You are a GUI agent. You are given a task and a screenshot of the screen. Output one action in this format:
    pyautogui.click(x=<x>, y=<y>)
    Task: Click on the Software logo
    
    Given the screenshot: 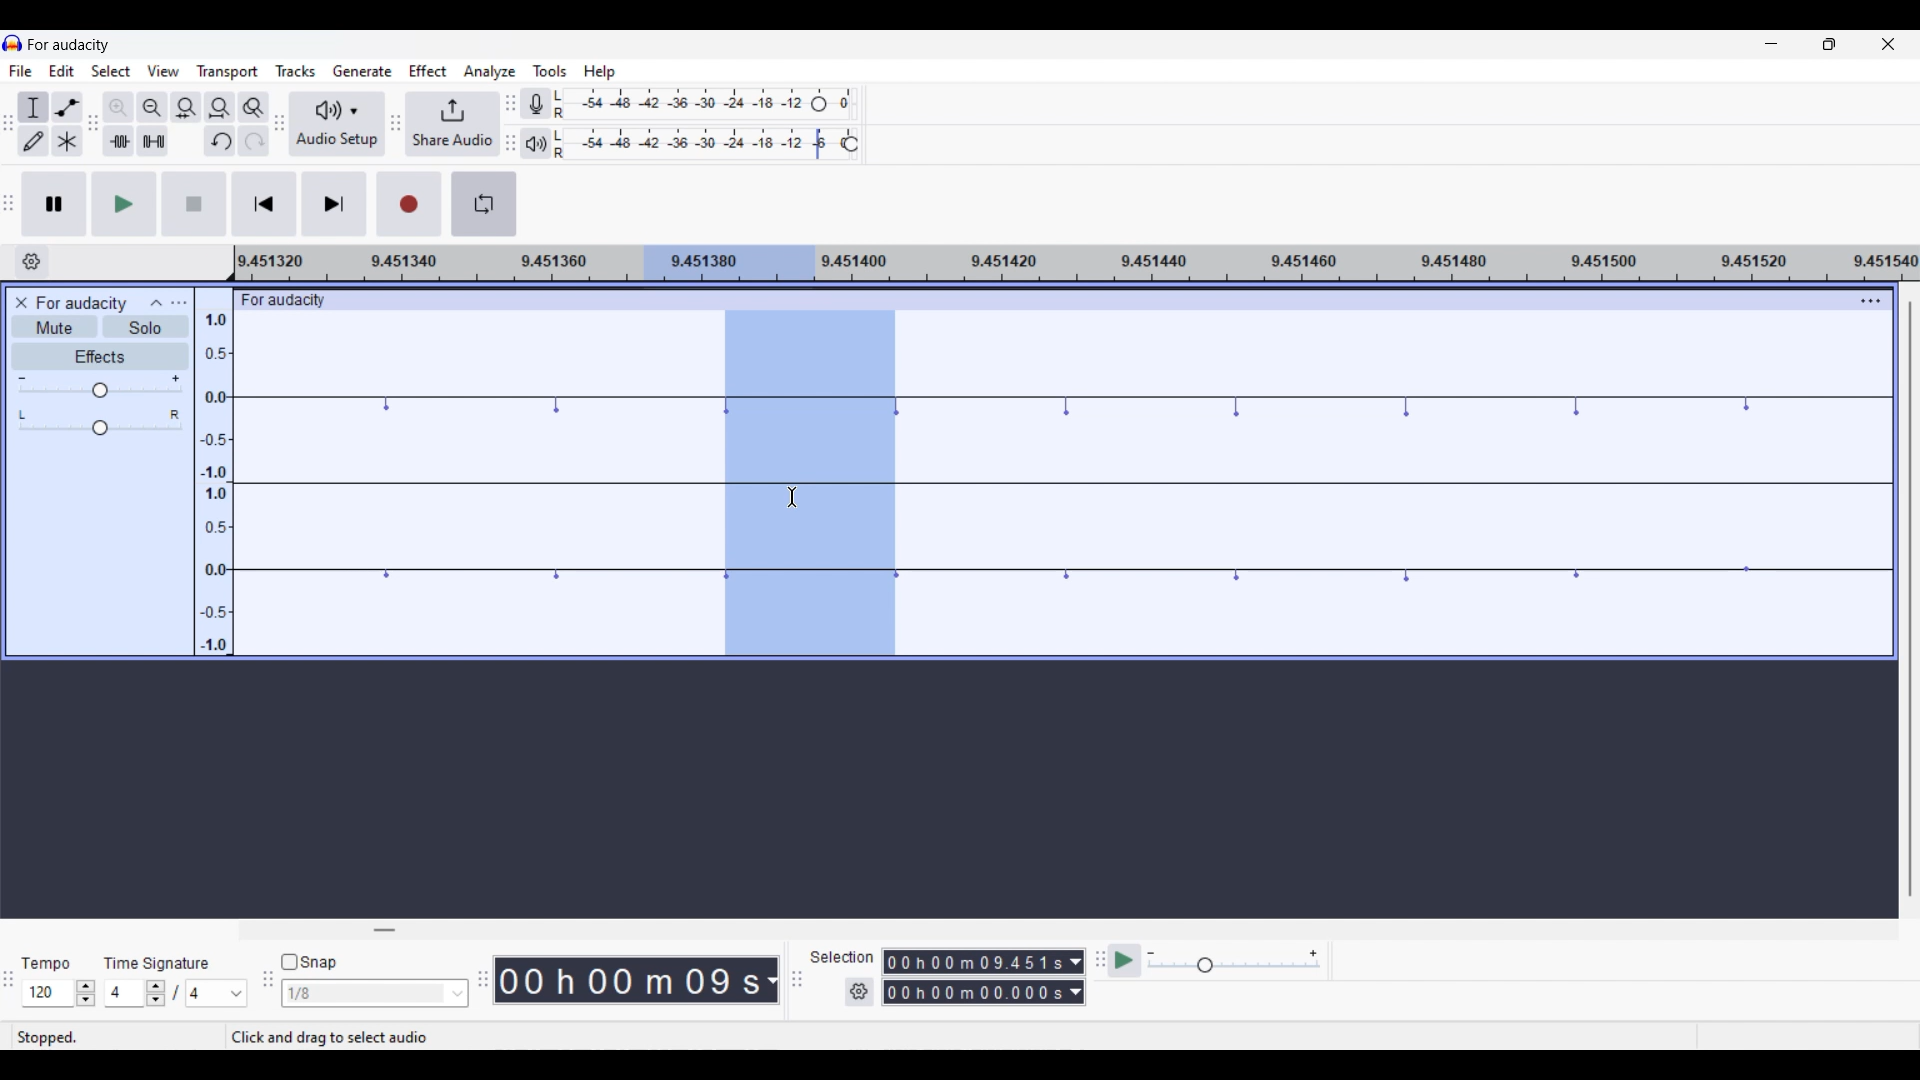 What is the action you would take?
    pyautogui.click(x=13, y=43)
    